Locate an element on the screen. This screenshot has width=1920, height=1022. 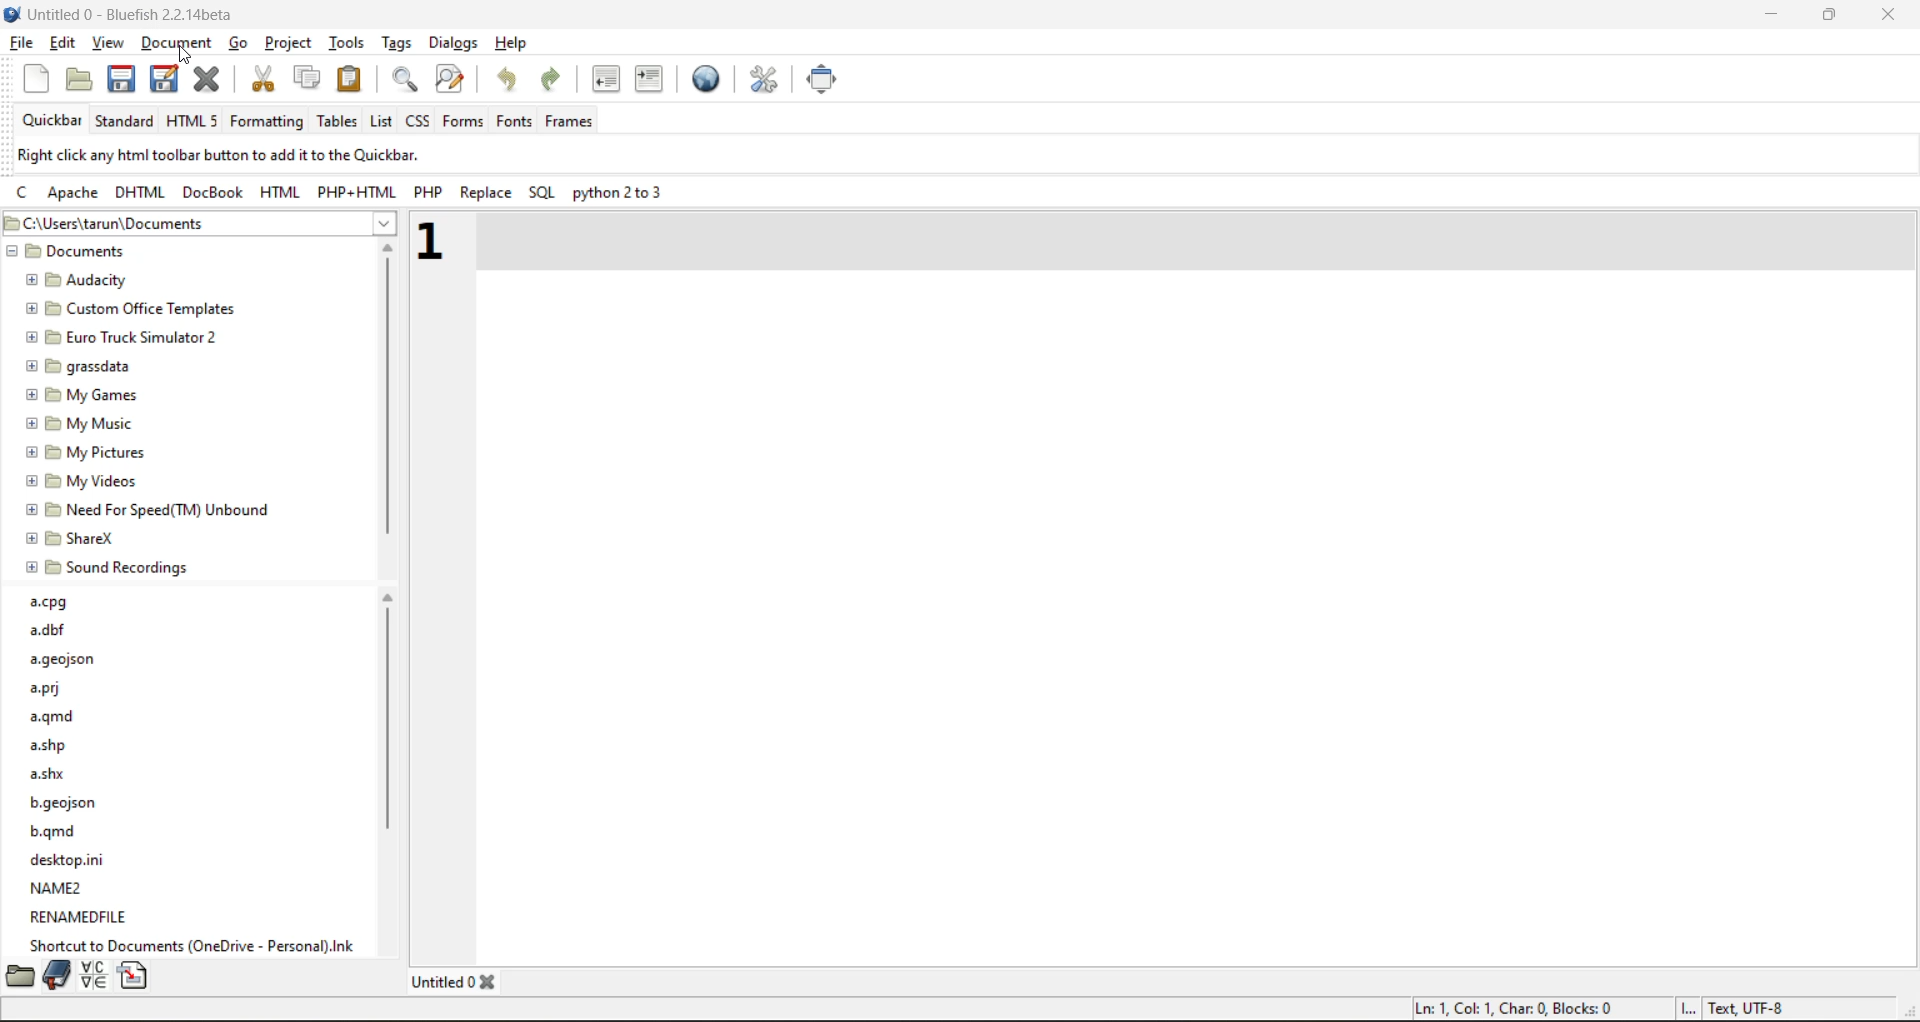
a.geojson is located at coordinates (65, 661).